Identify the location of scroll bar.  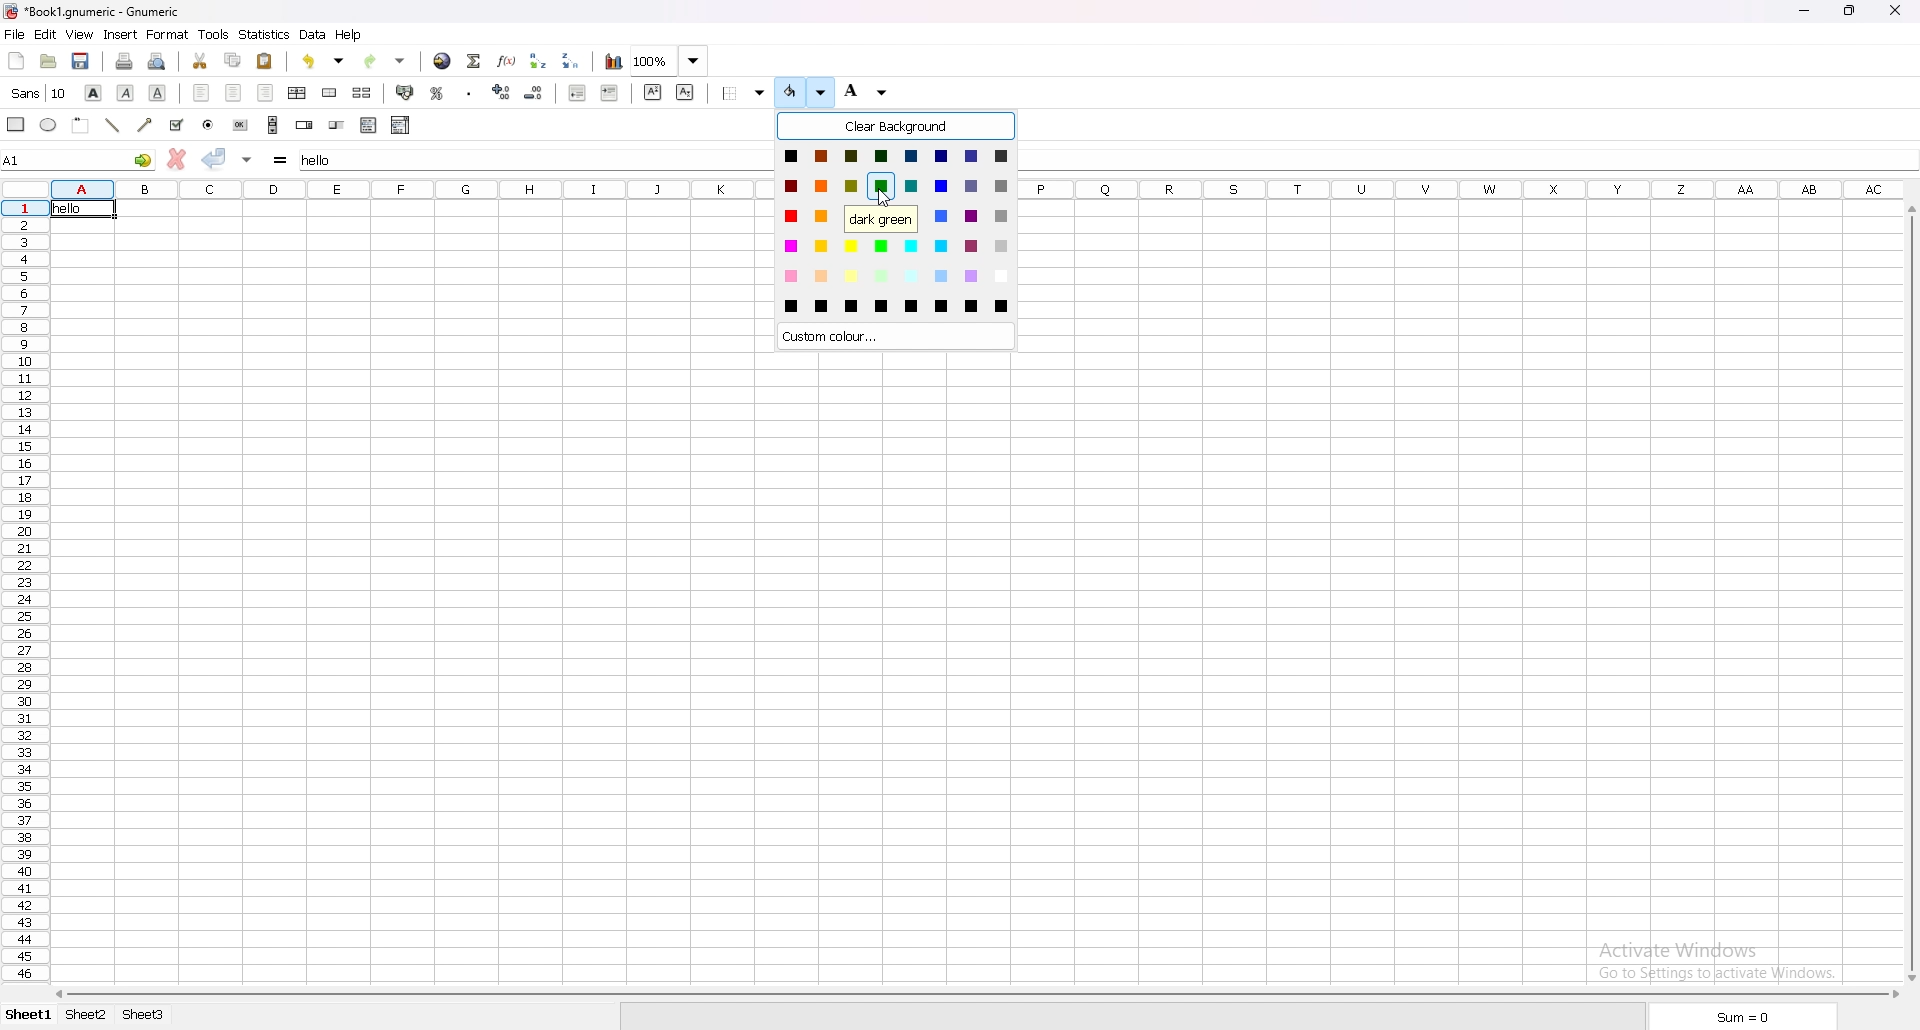
(1912, 595).